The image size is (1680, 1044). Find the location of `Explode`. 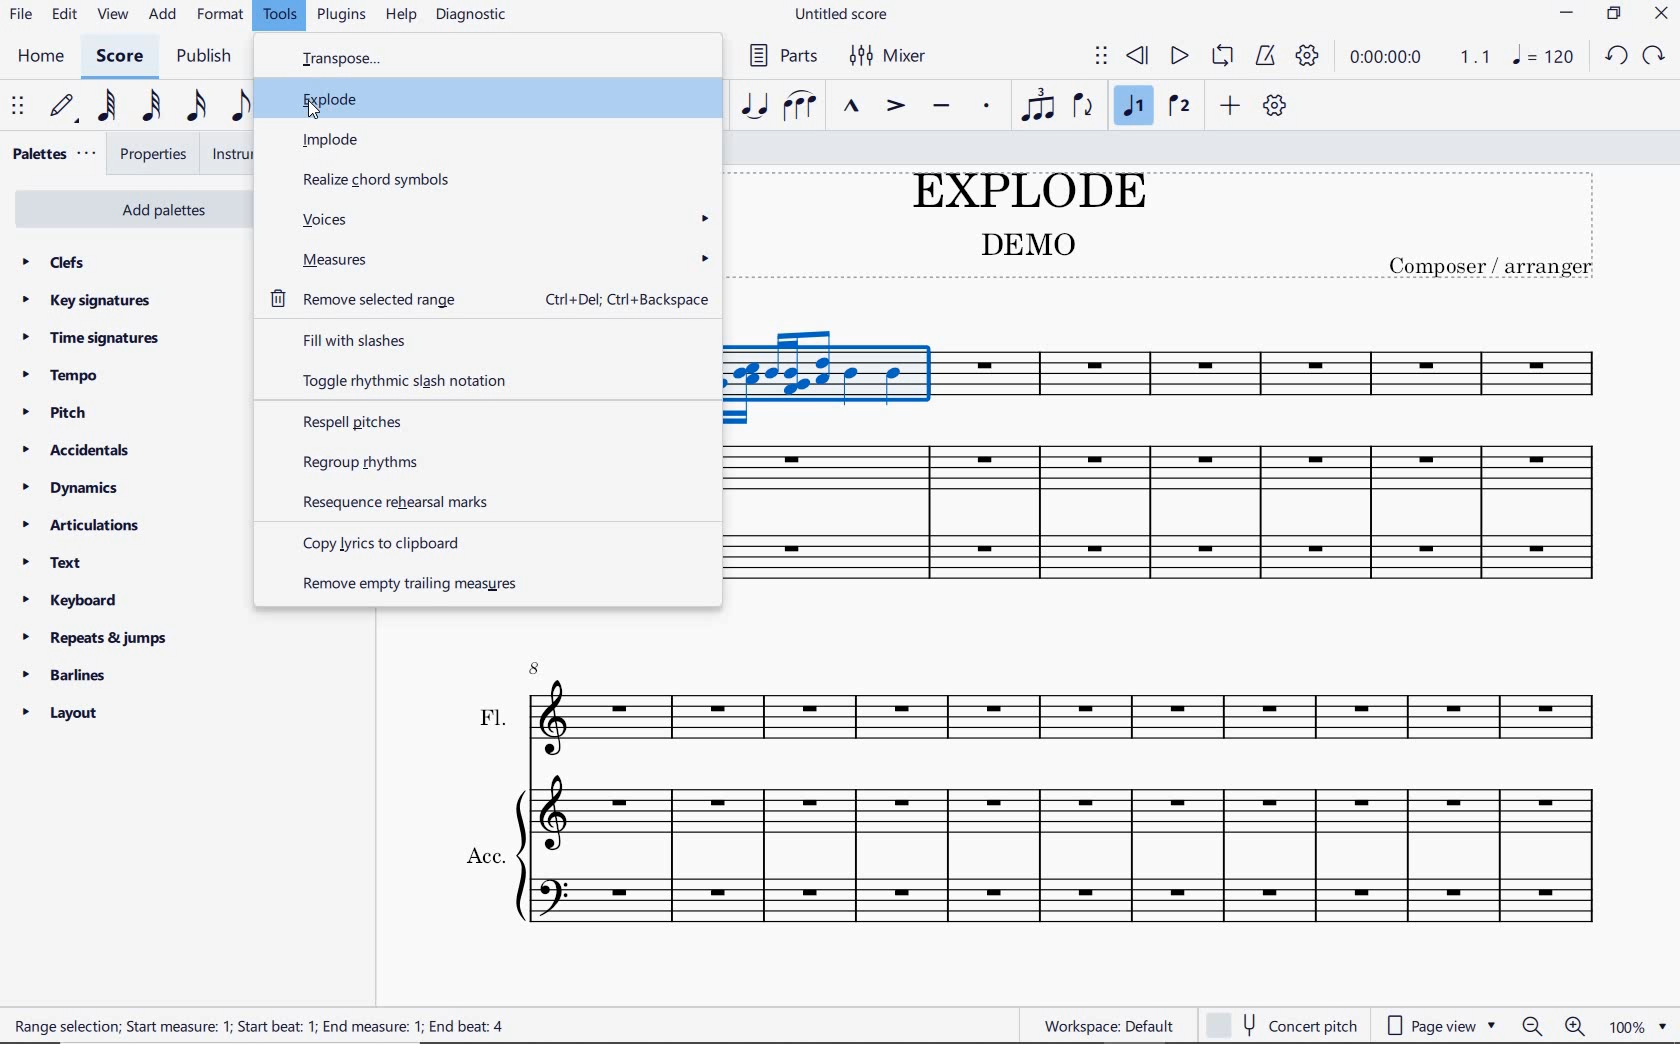

Explode is located at coordinates (323, 95).